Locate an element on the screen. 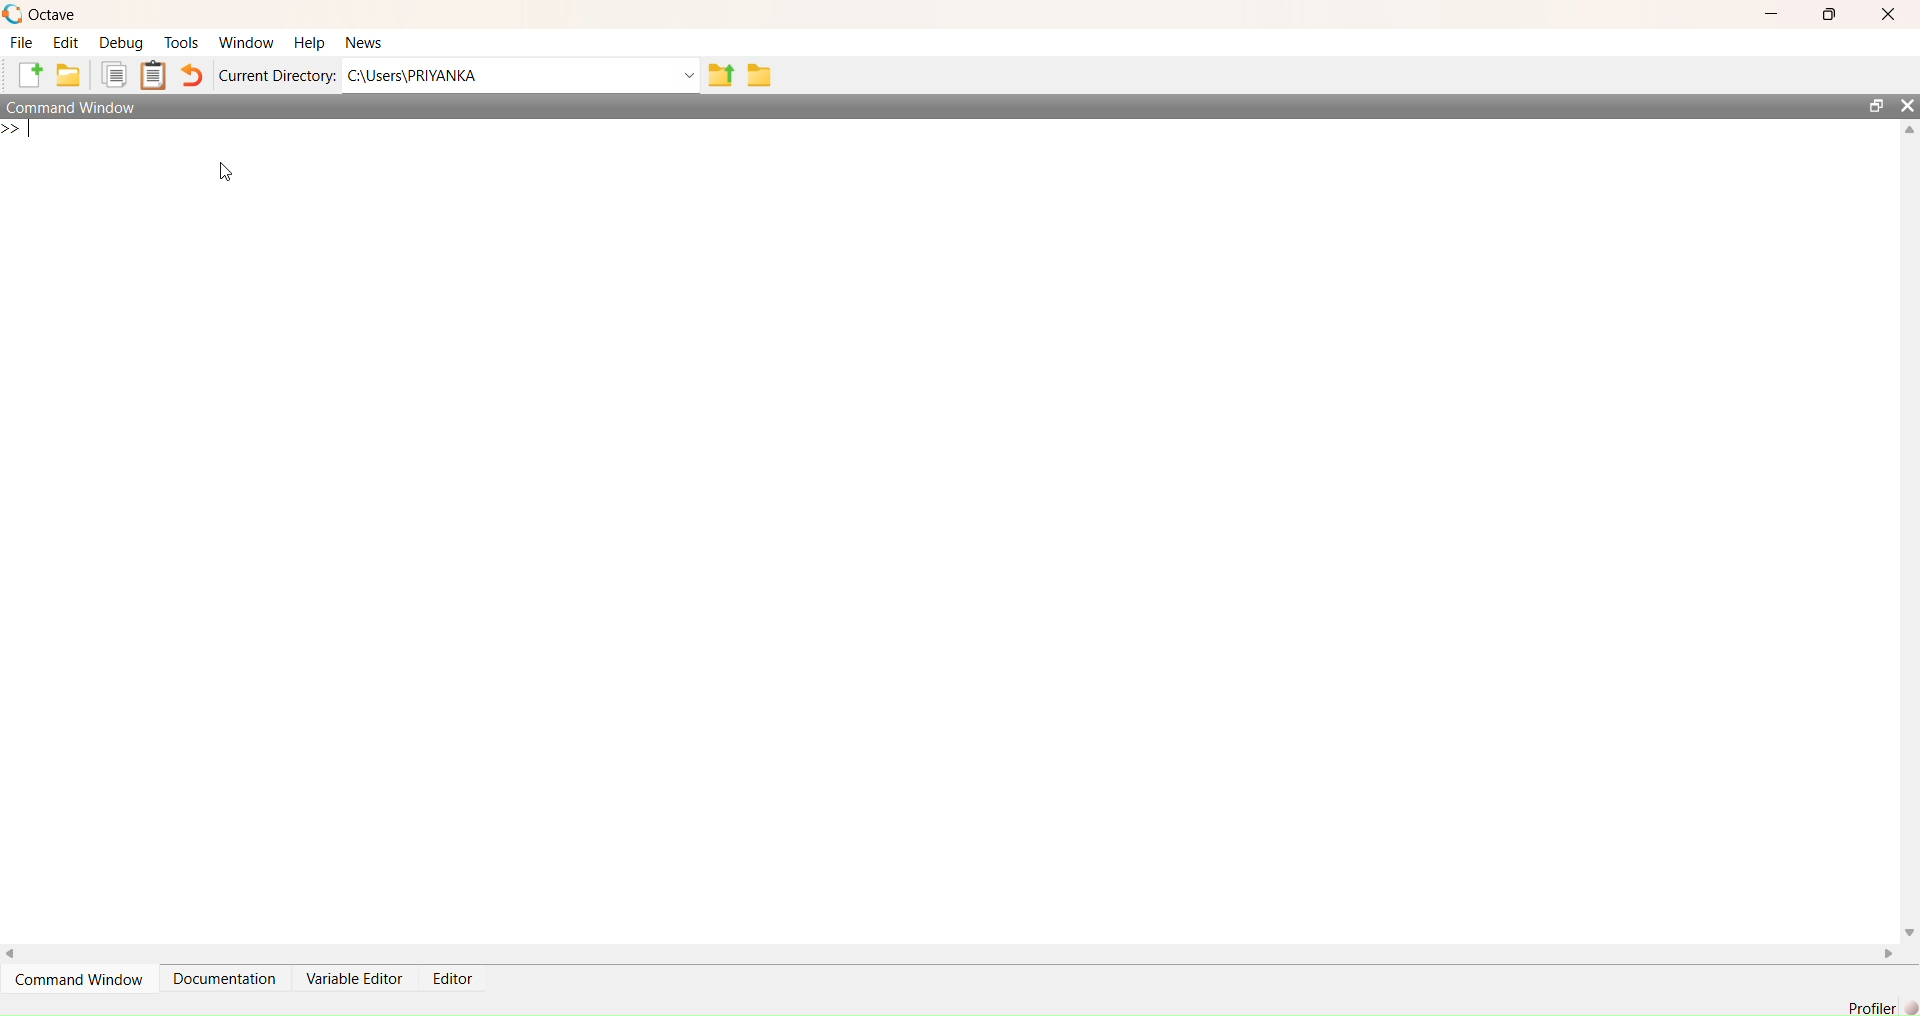 The image size is (1920, 1016). Debug is located at coordinates (124, 43).